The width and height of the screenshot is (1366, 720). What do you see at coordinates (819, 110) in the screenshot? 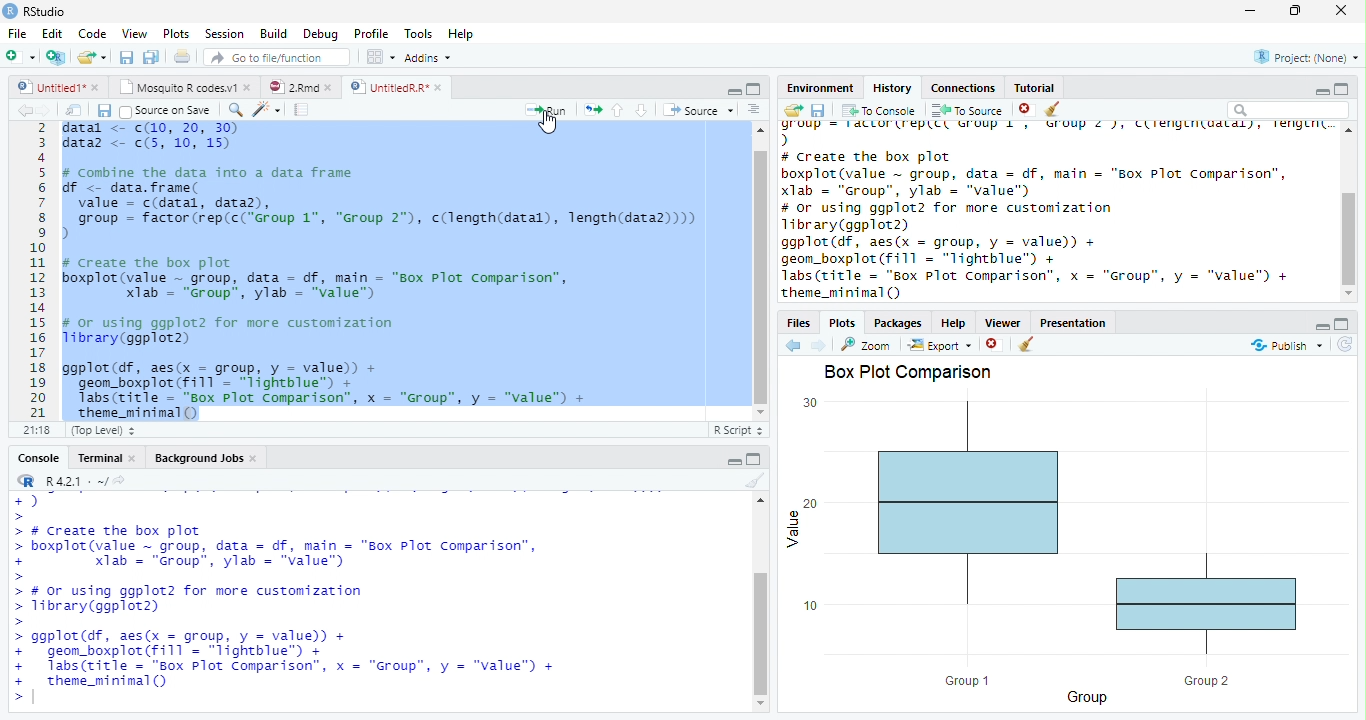
I see `Save history into a file` at bounding box center [819, 110].